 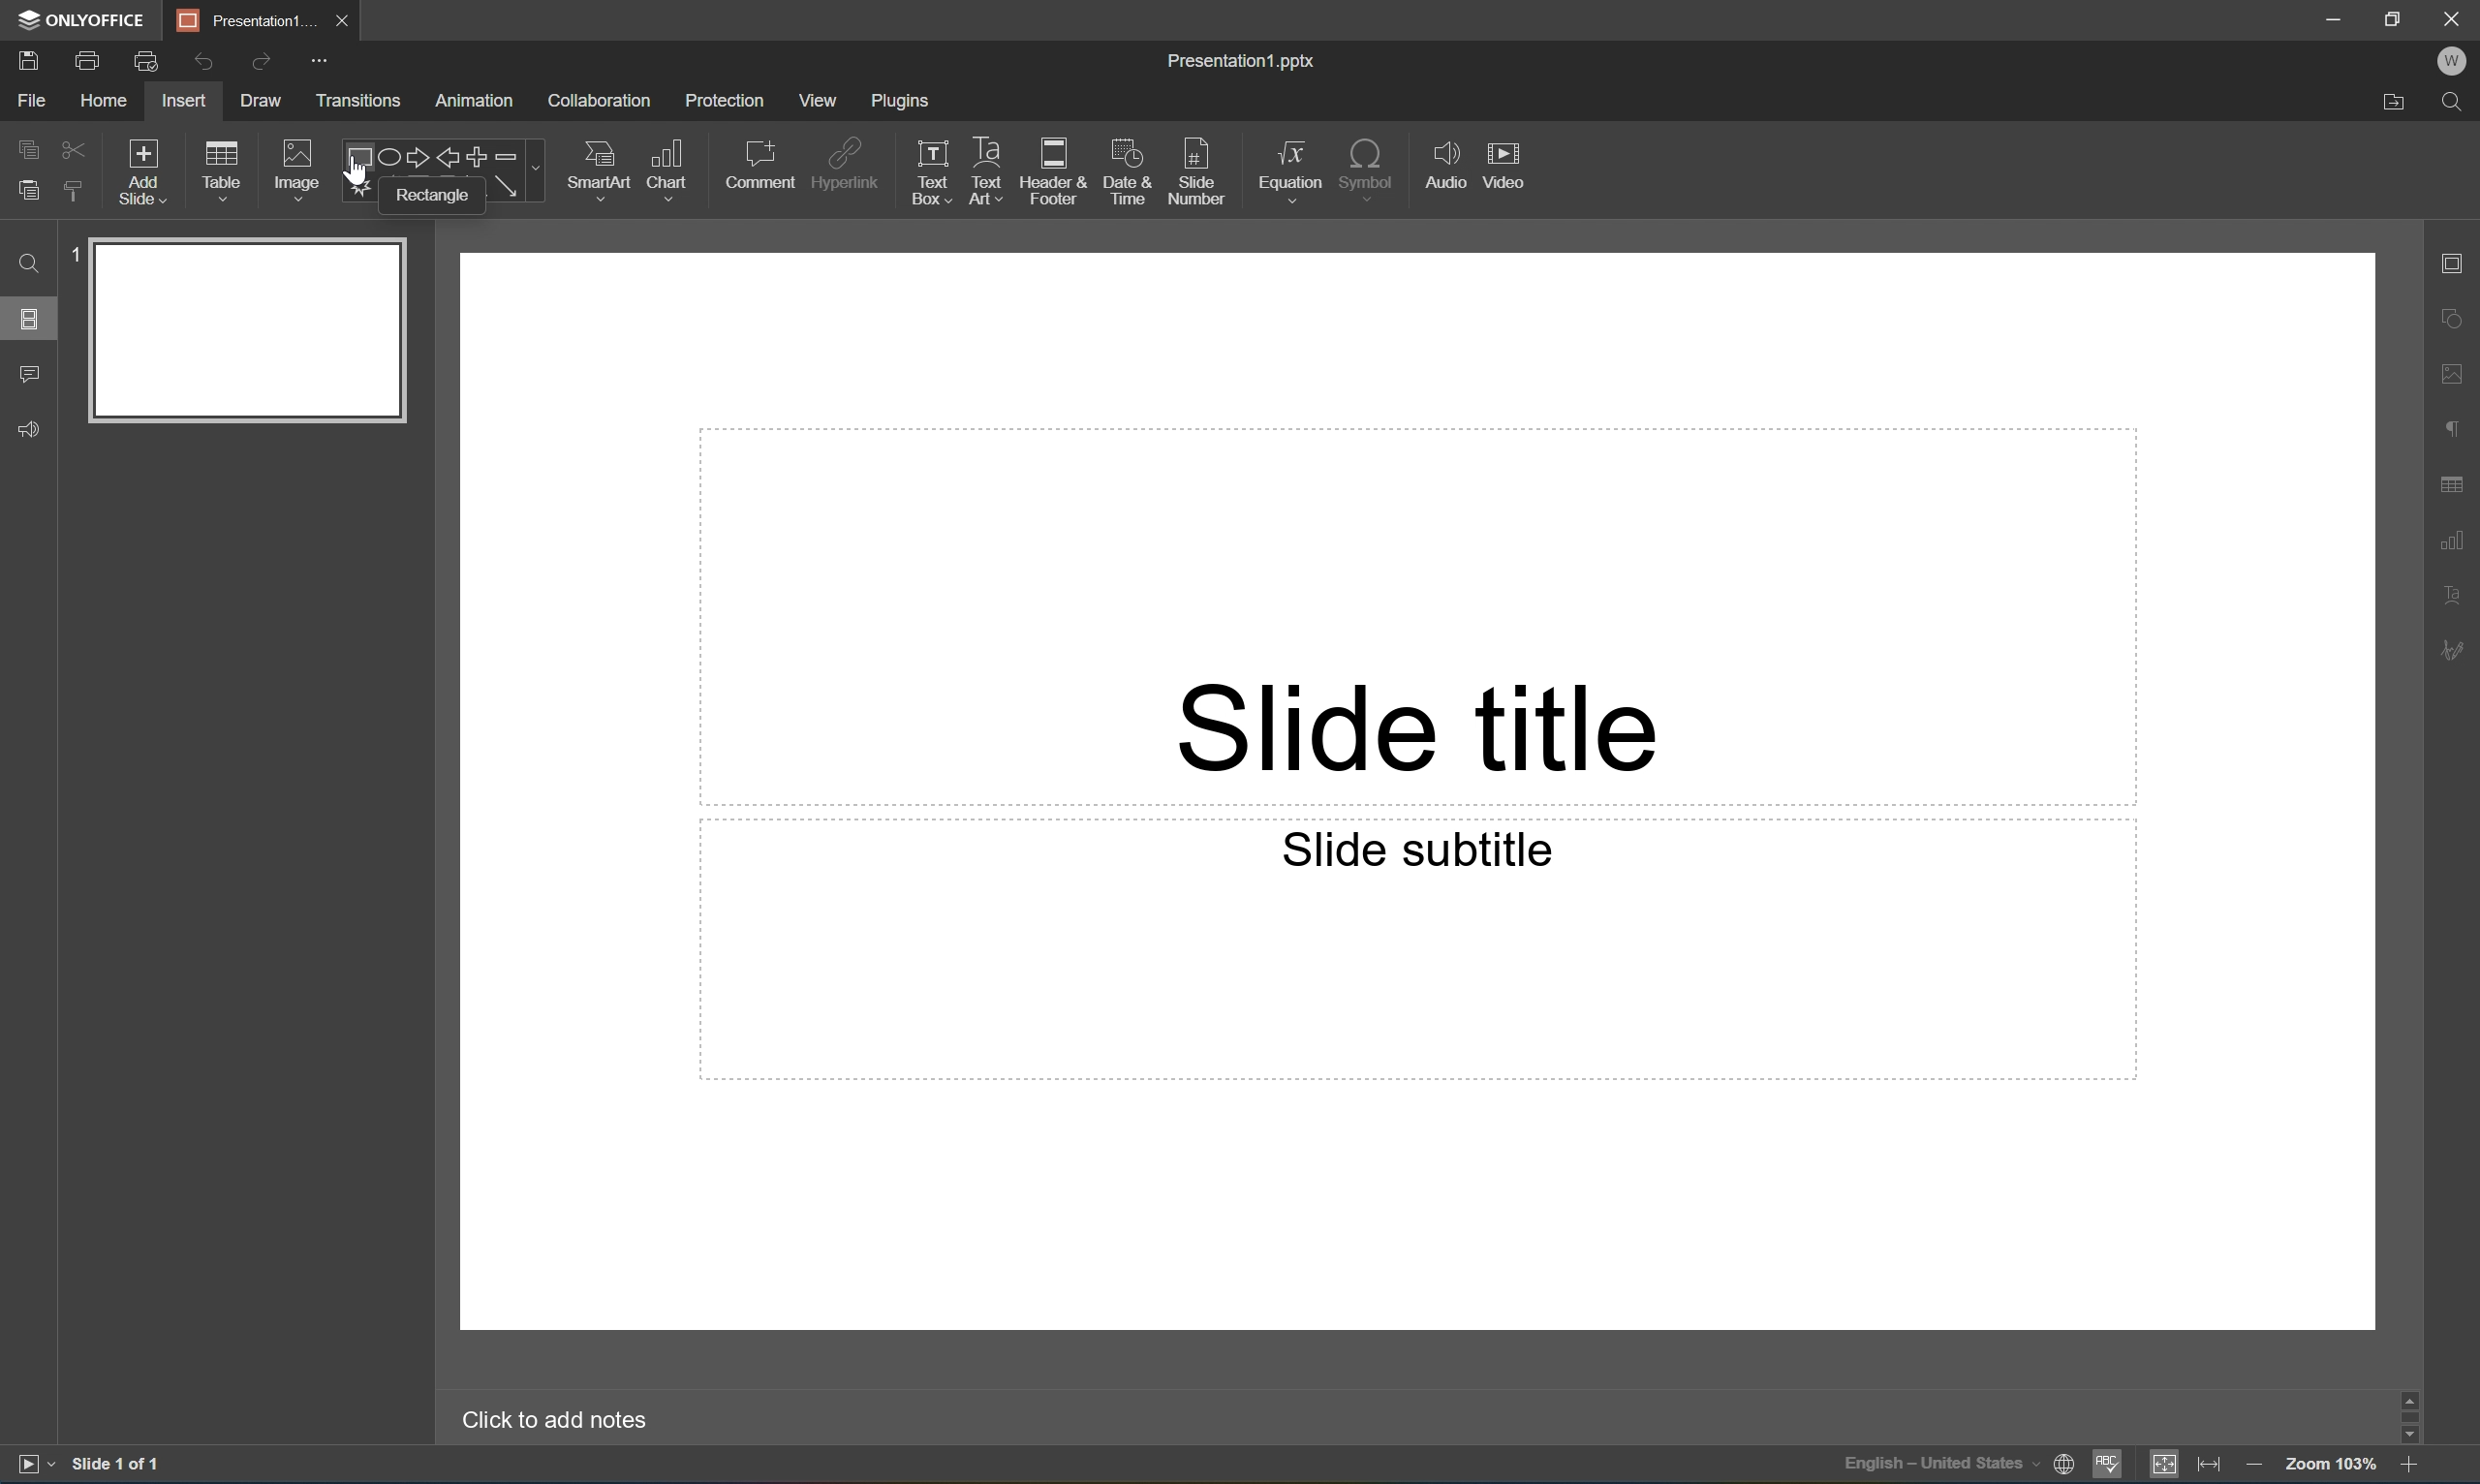 What do you see at coordinates (27, 59) in the screenshot?
I see `Save` at bounding box center [27, 59].